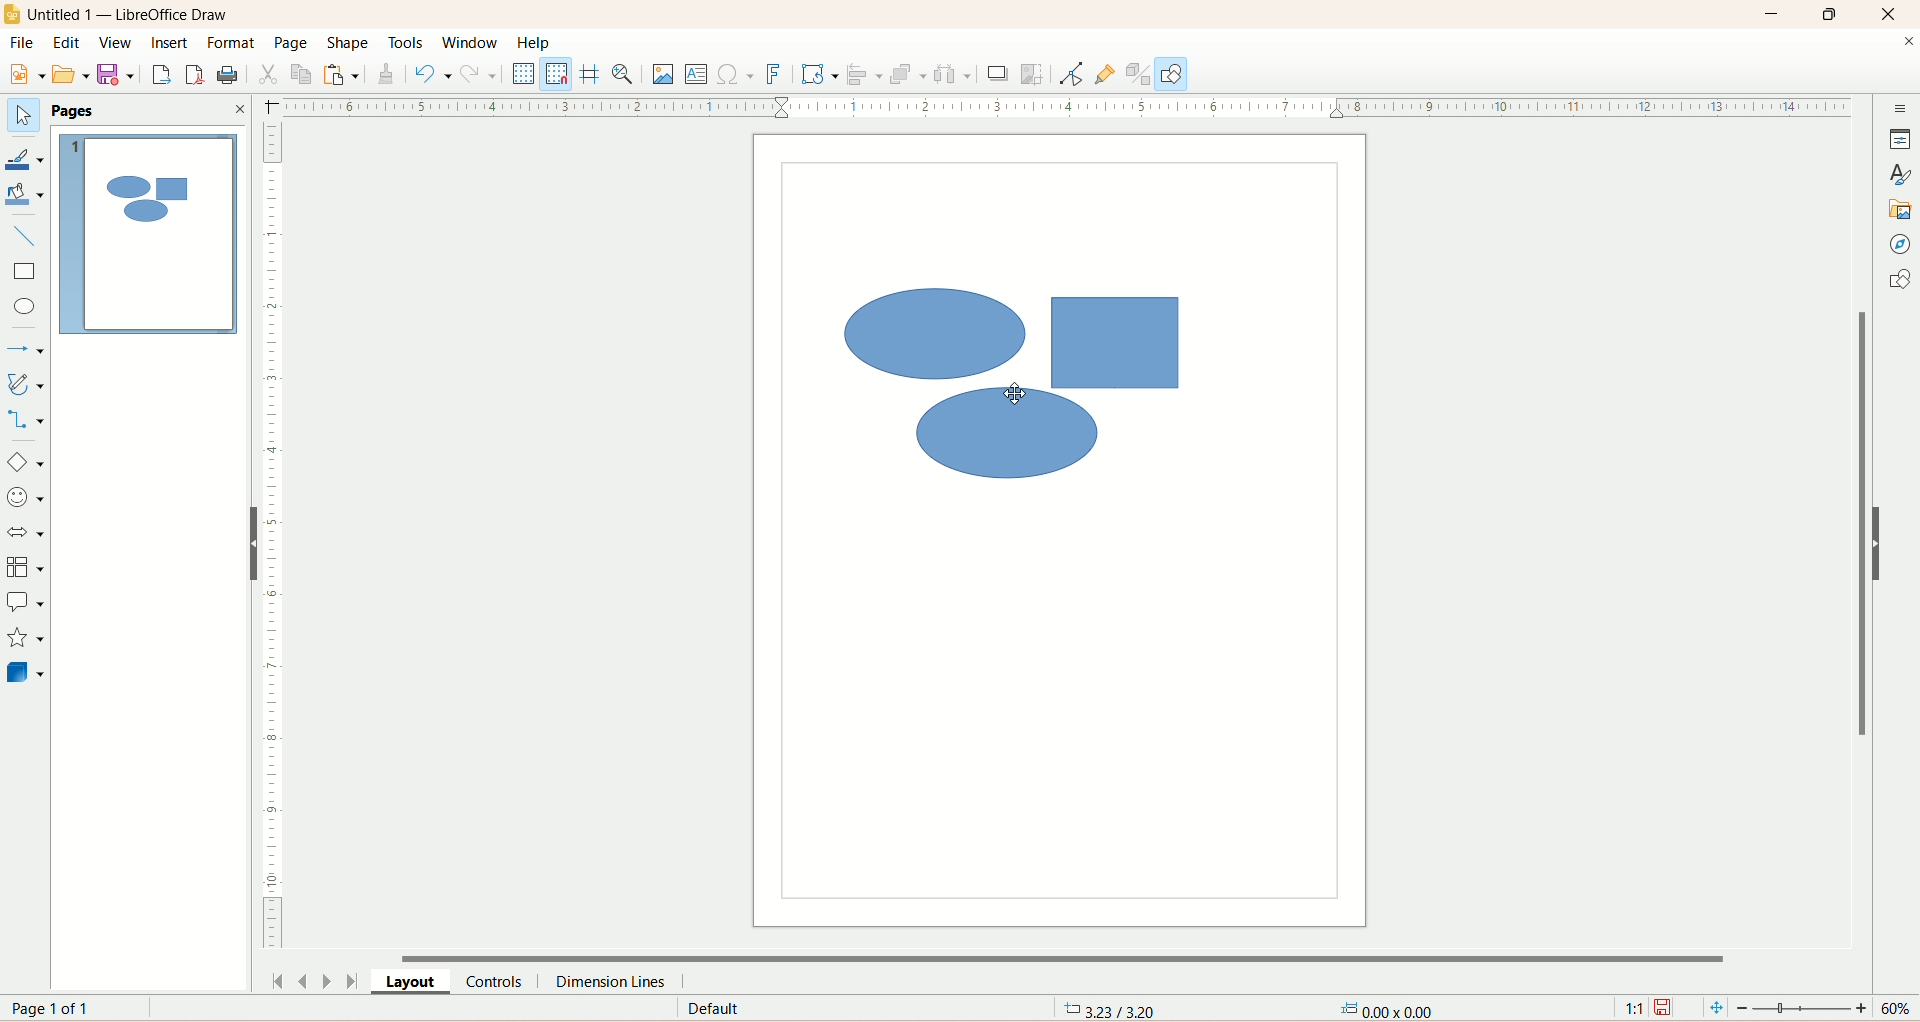 This screenshot has height=1022, width=1920. What do you see at coordinates (1012, 392) in the screenshot?
I see `cursor` at bounding box center [1012, 392].